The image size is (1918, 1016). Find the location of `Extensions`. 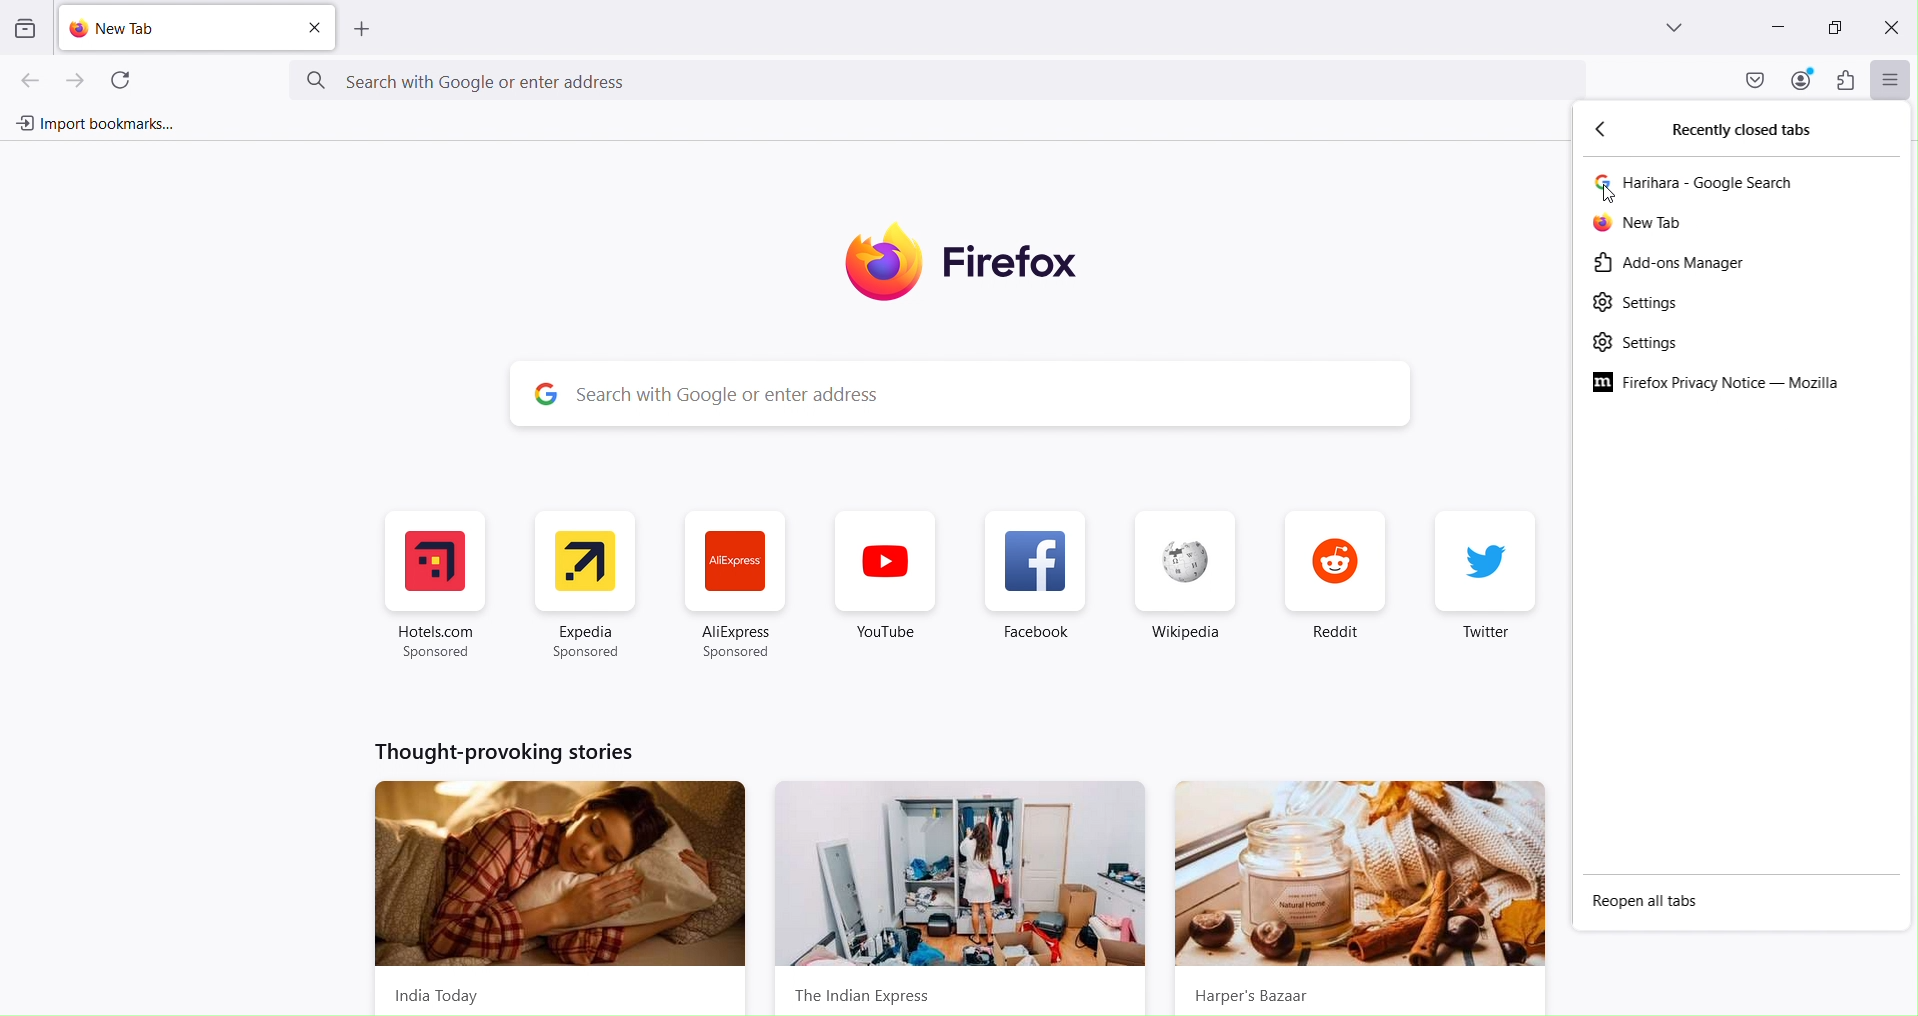

Extensions is located at coordinates (1847, 80).